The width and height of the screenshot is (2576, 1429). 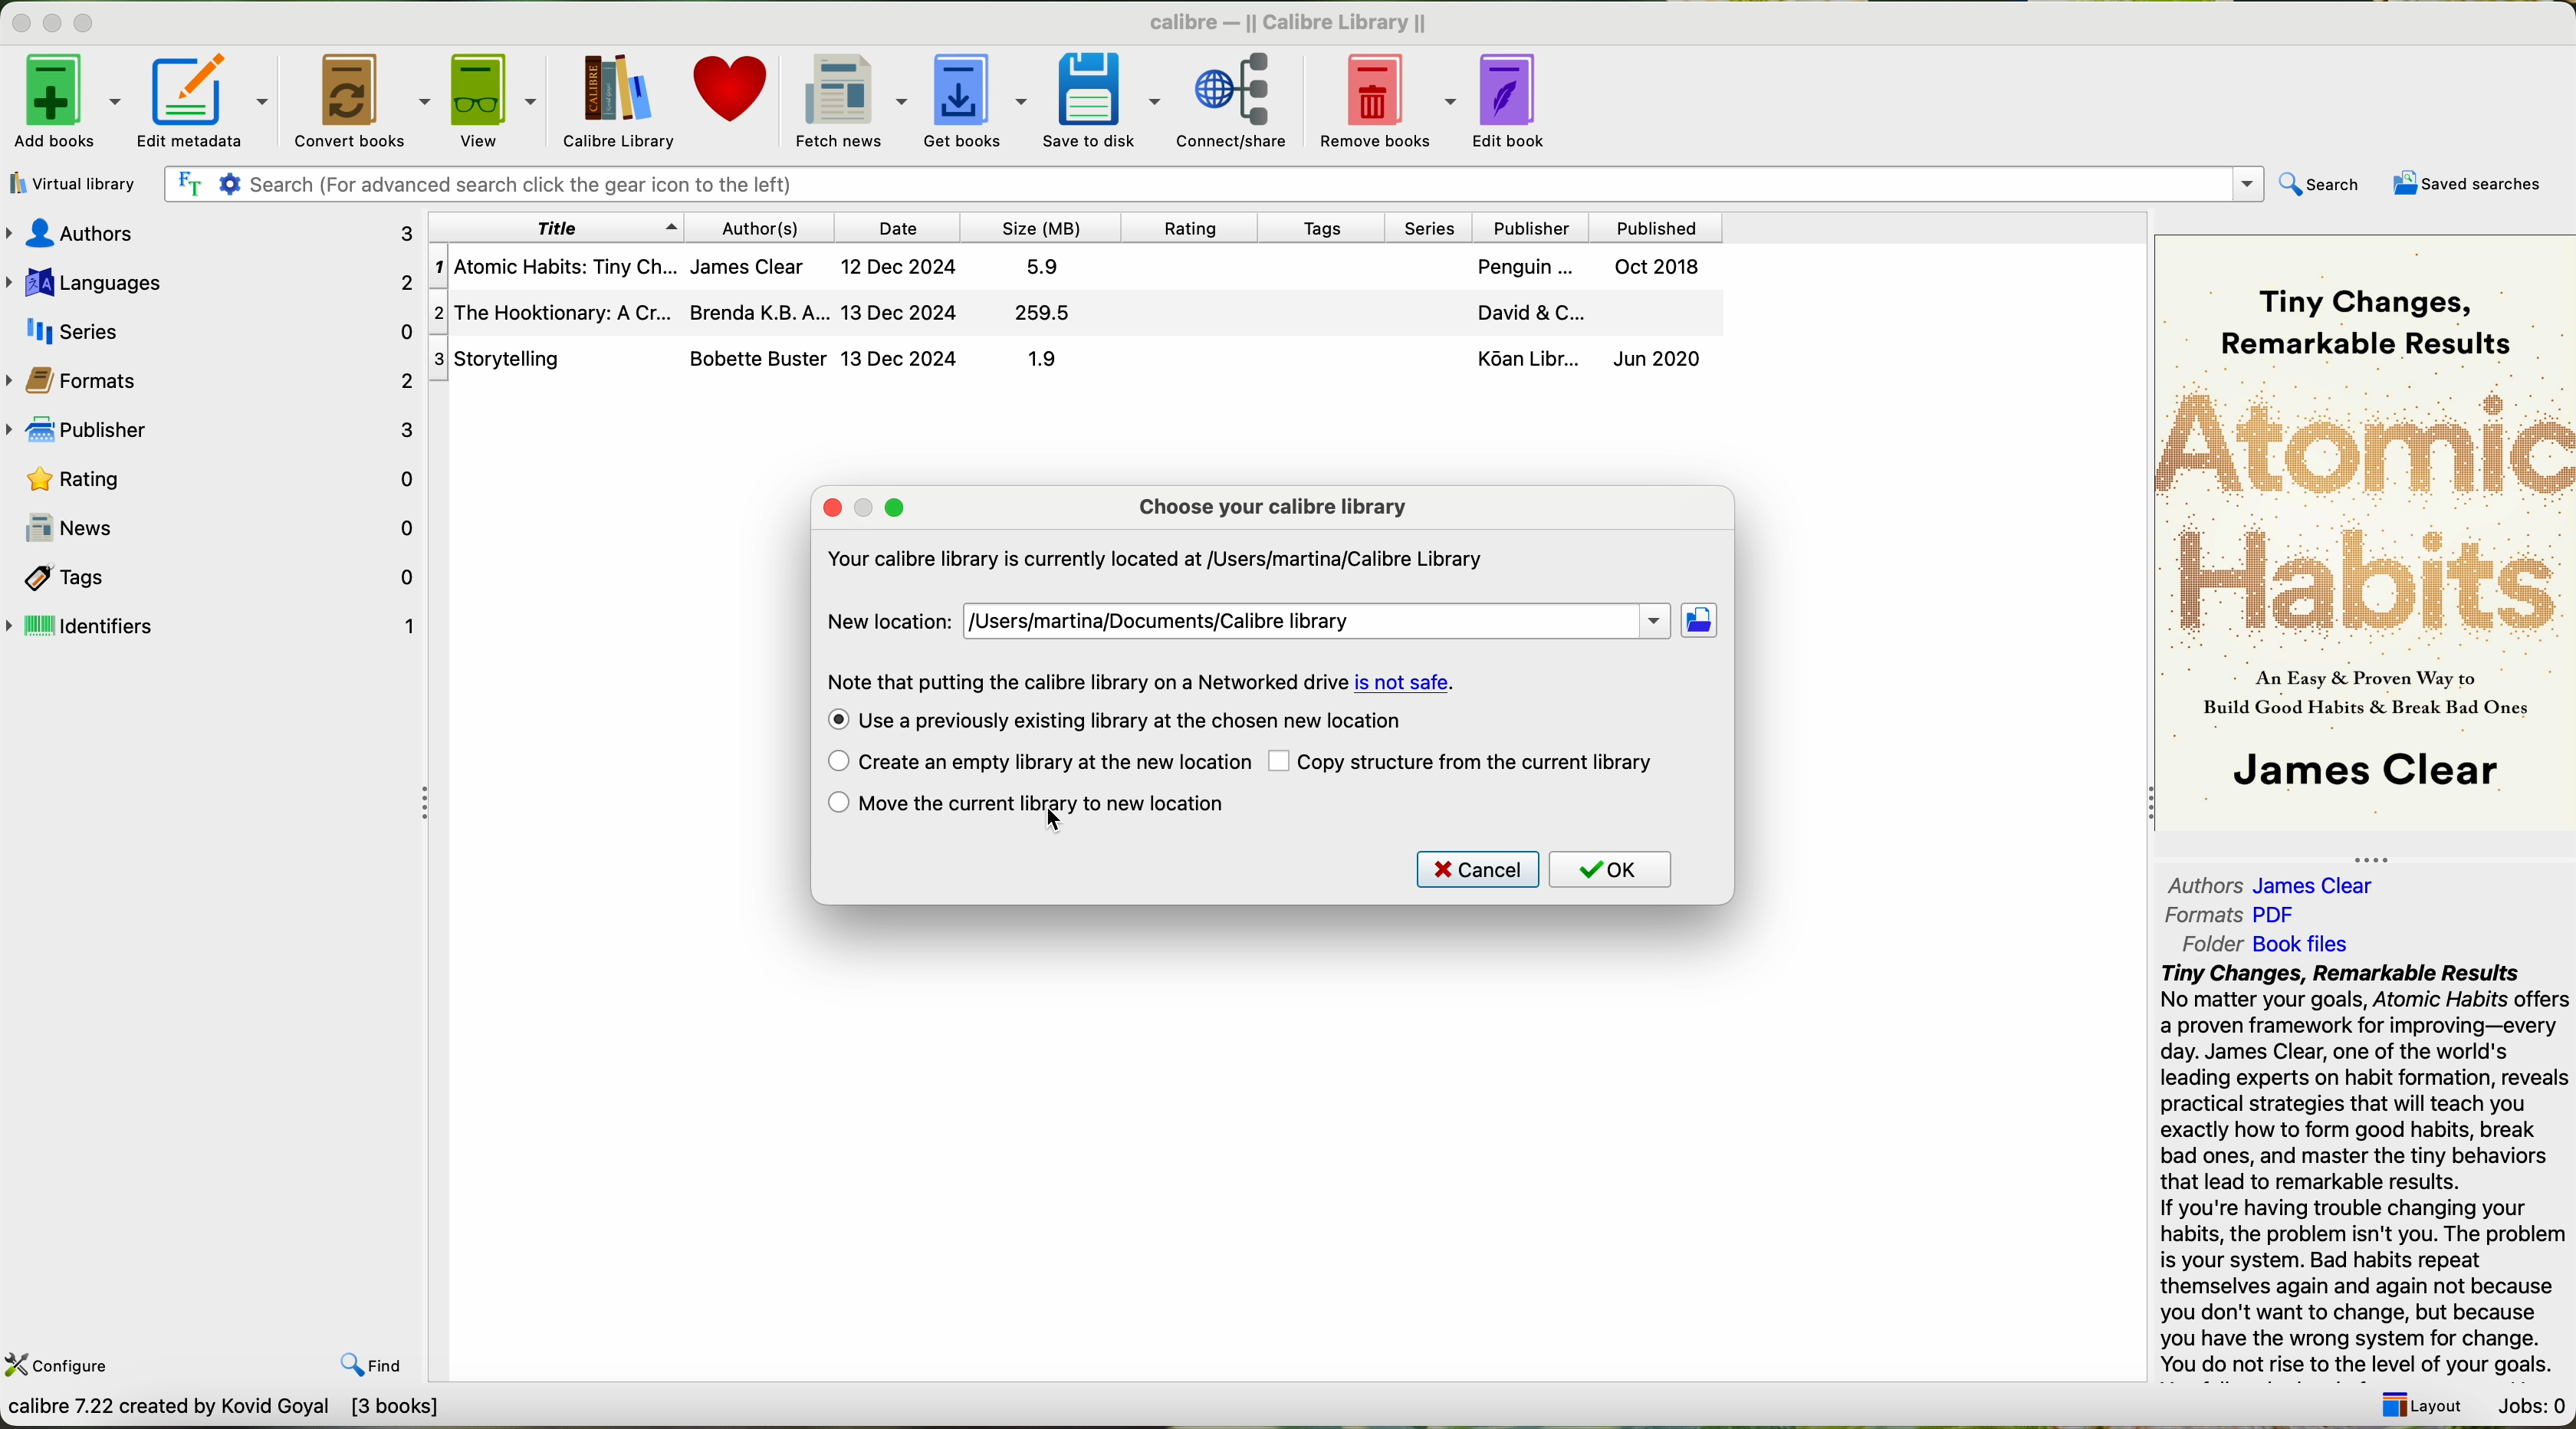 What do you see at coordinates (2531, 1405) in the screenshot?
I see `Jobs: 0` at bounding box center [2531, 1405].